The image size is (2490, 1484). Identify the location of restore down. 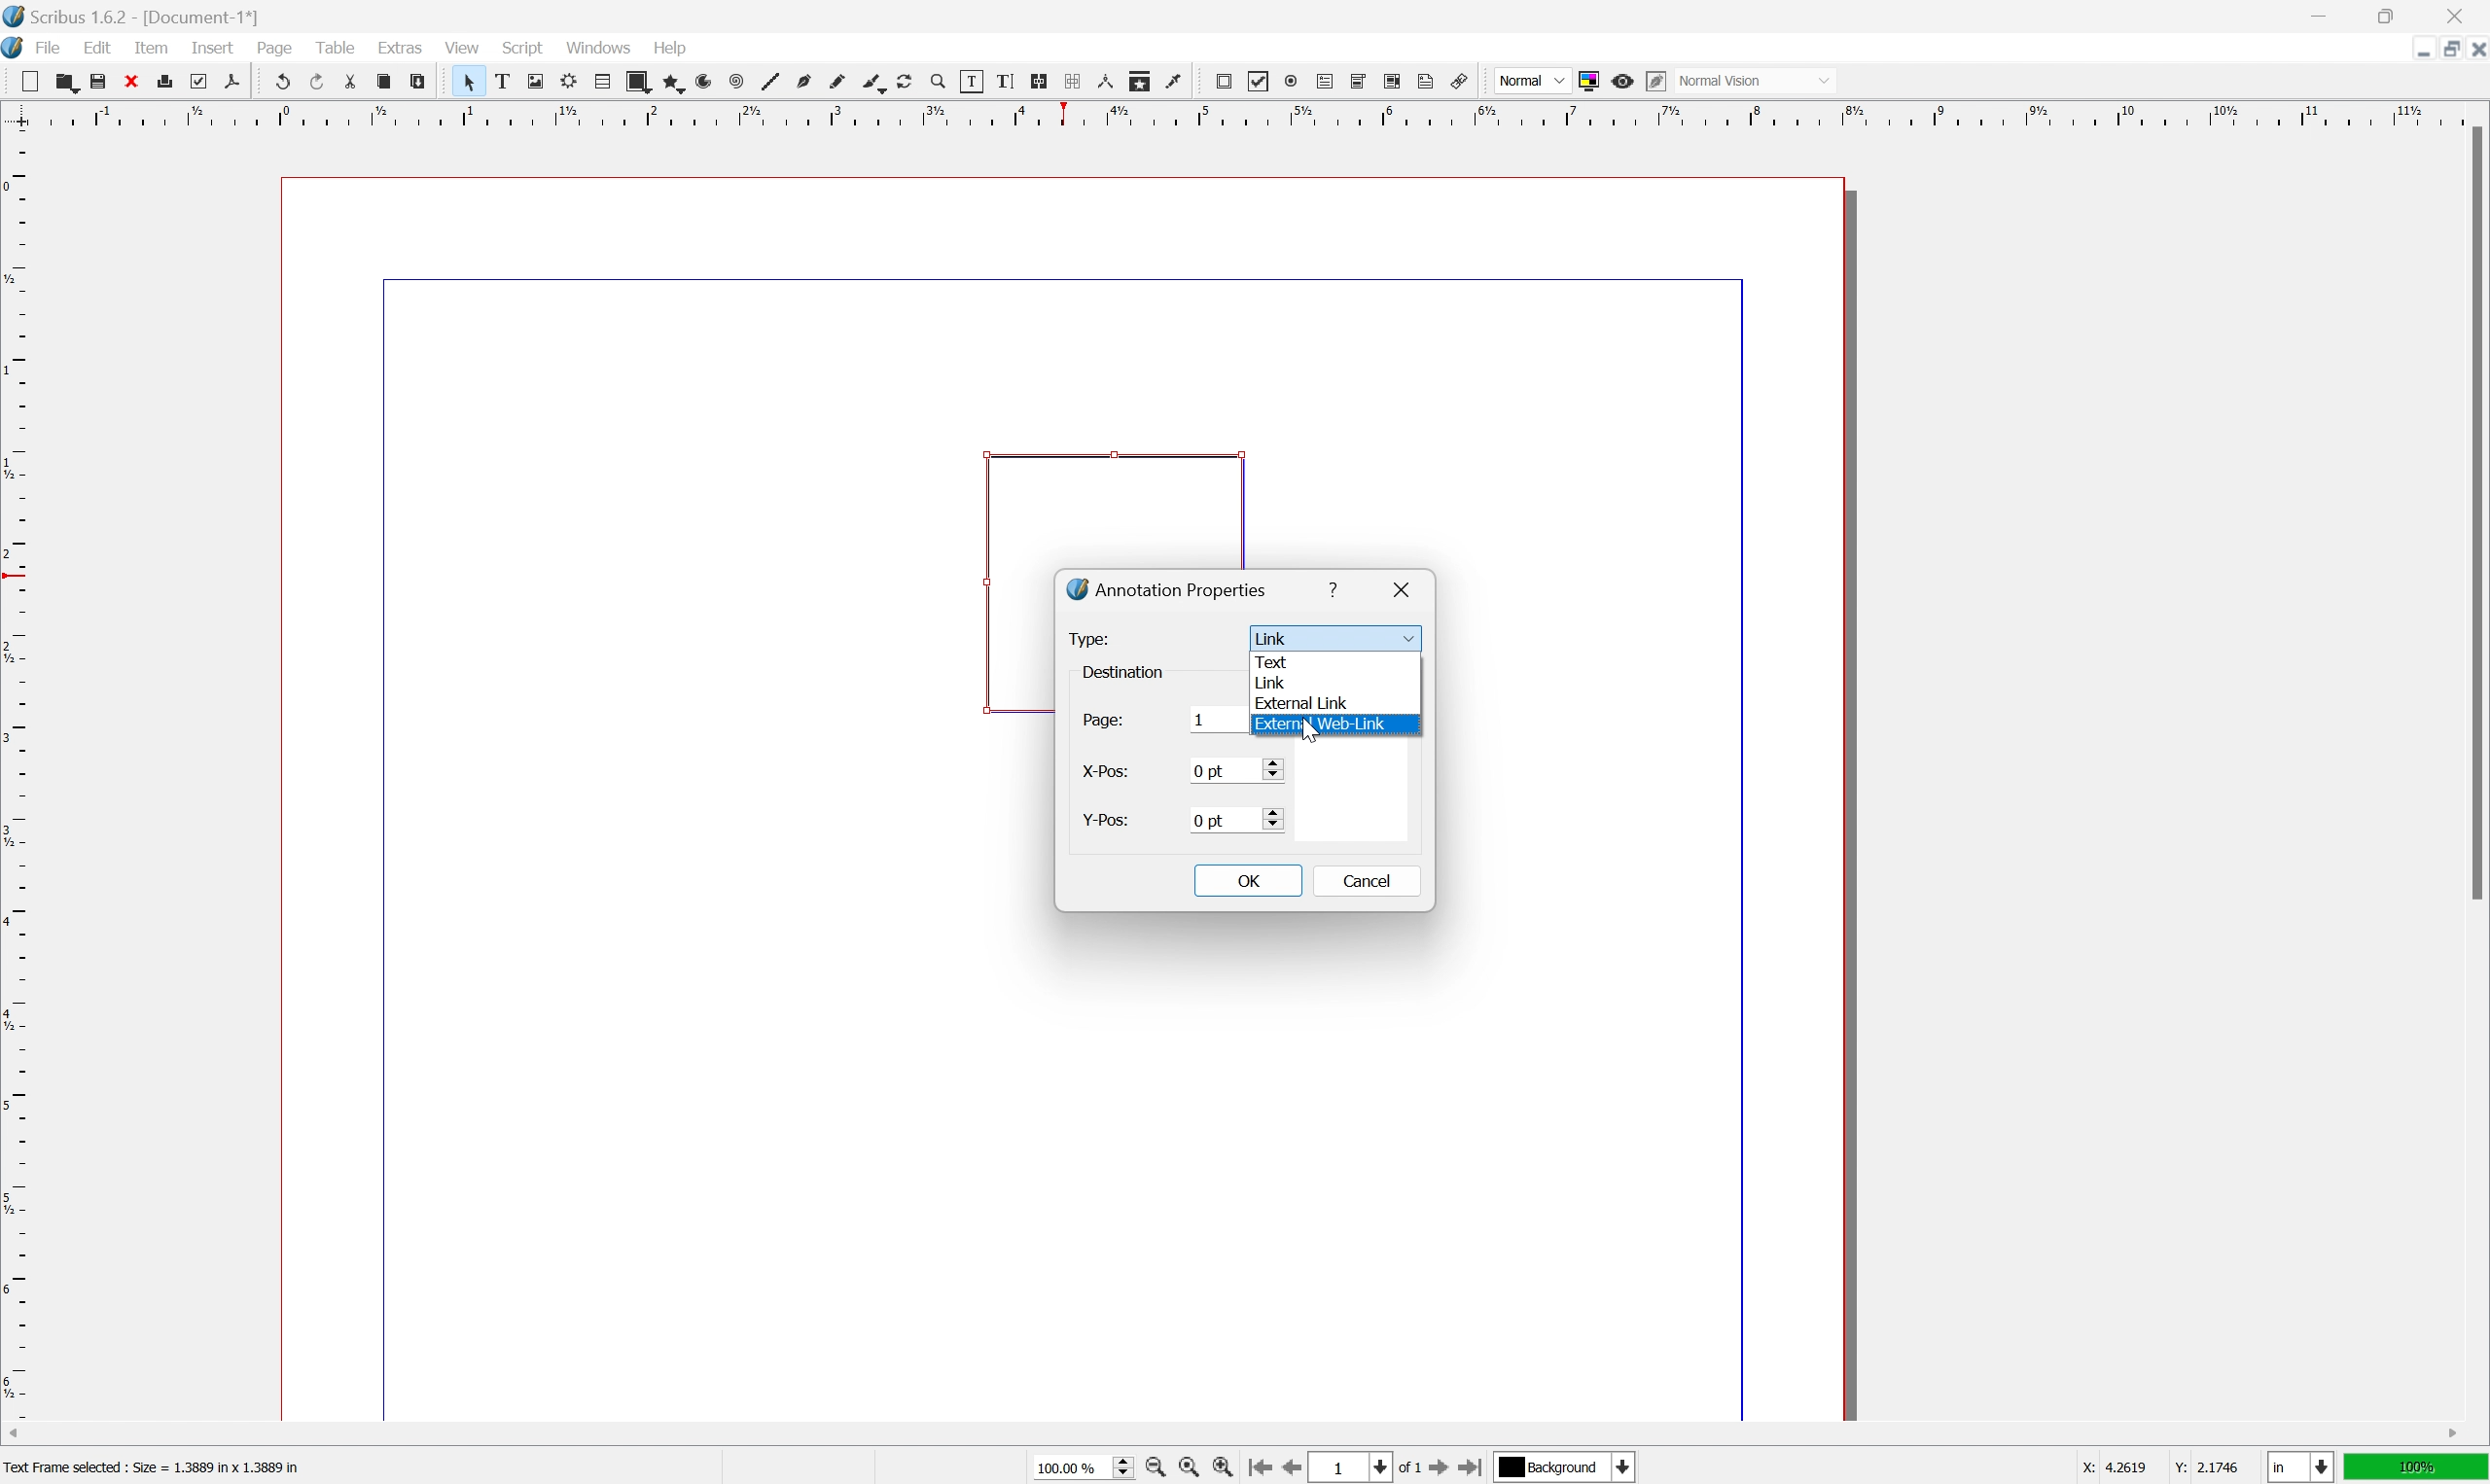
(2442, 49).